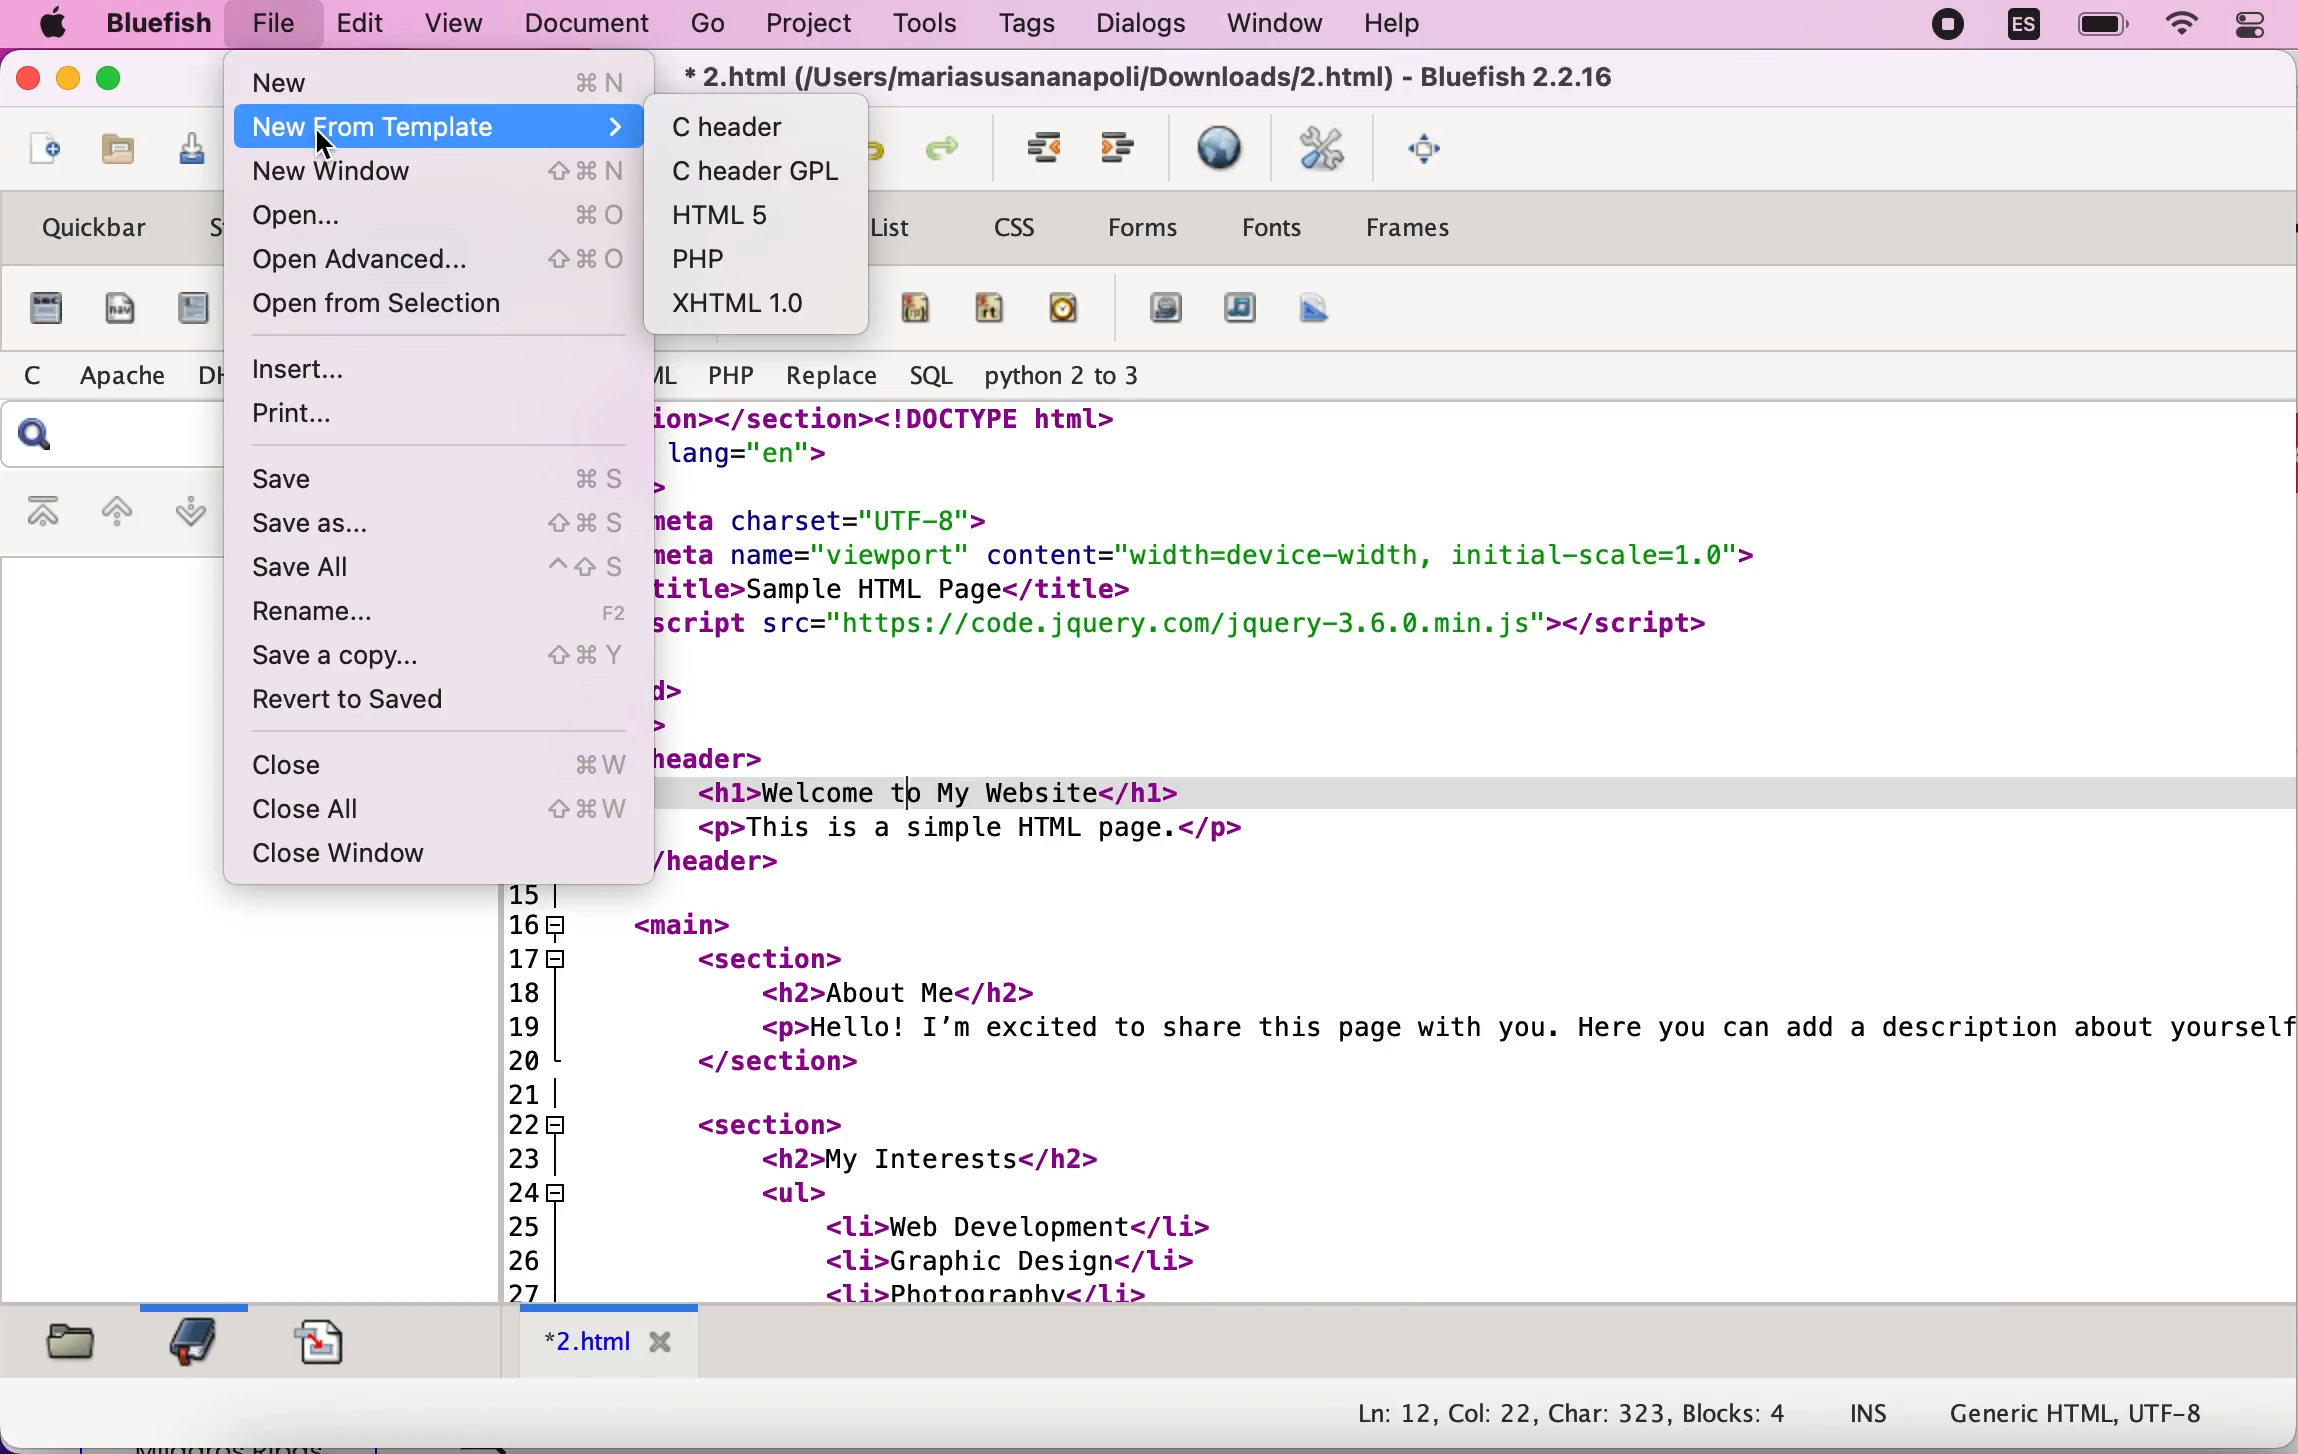 This screenshot has height=1454, width=2298. Describe the element at coordinates (364, 25) in the screenshot. I see `edit` at that location.